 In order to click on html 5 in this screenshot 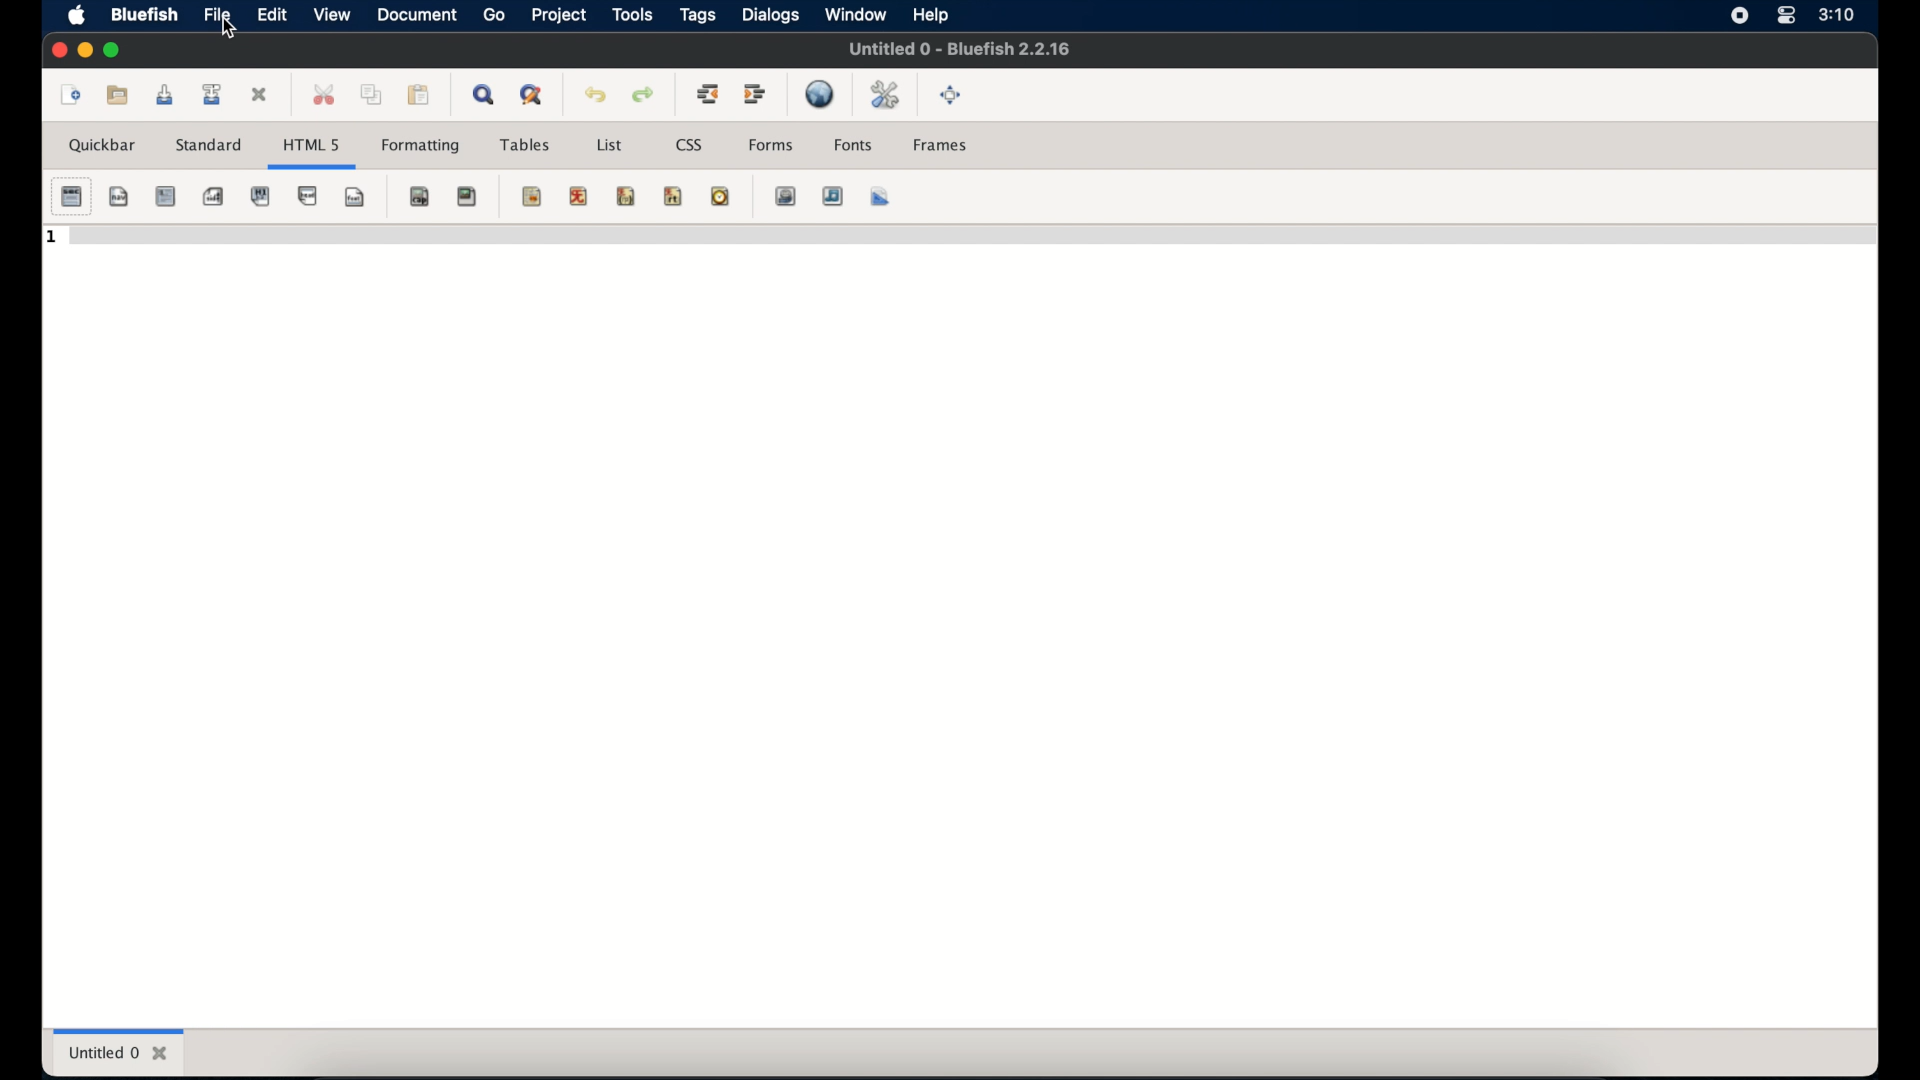, I will do `click(311, 146)`.